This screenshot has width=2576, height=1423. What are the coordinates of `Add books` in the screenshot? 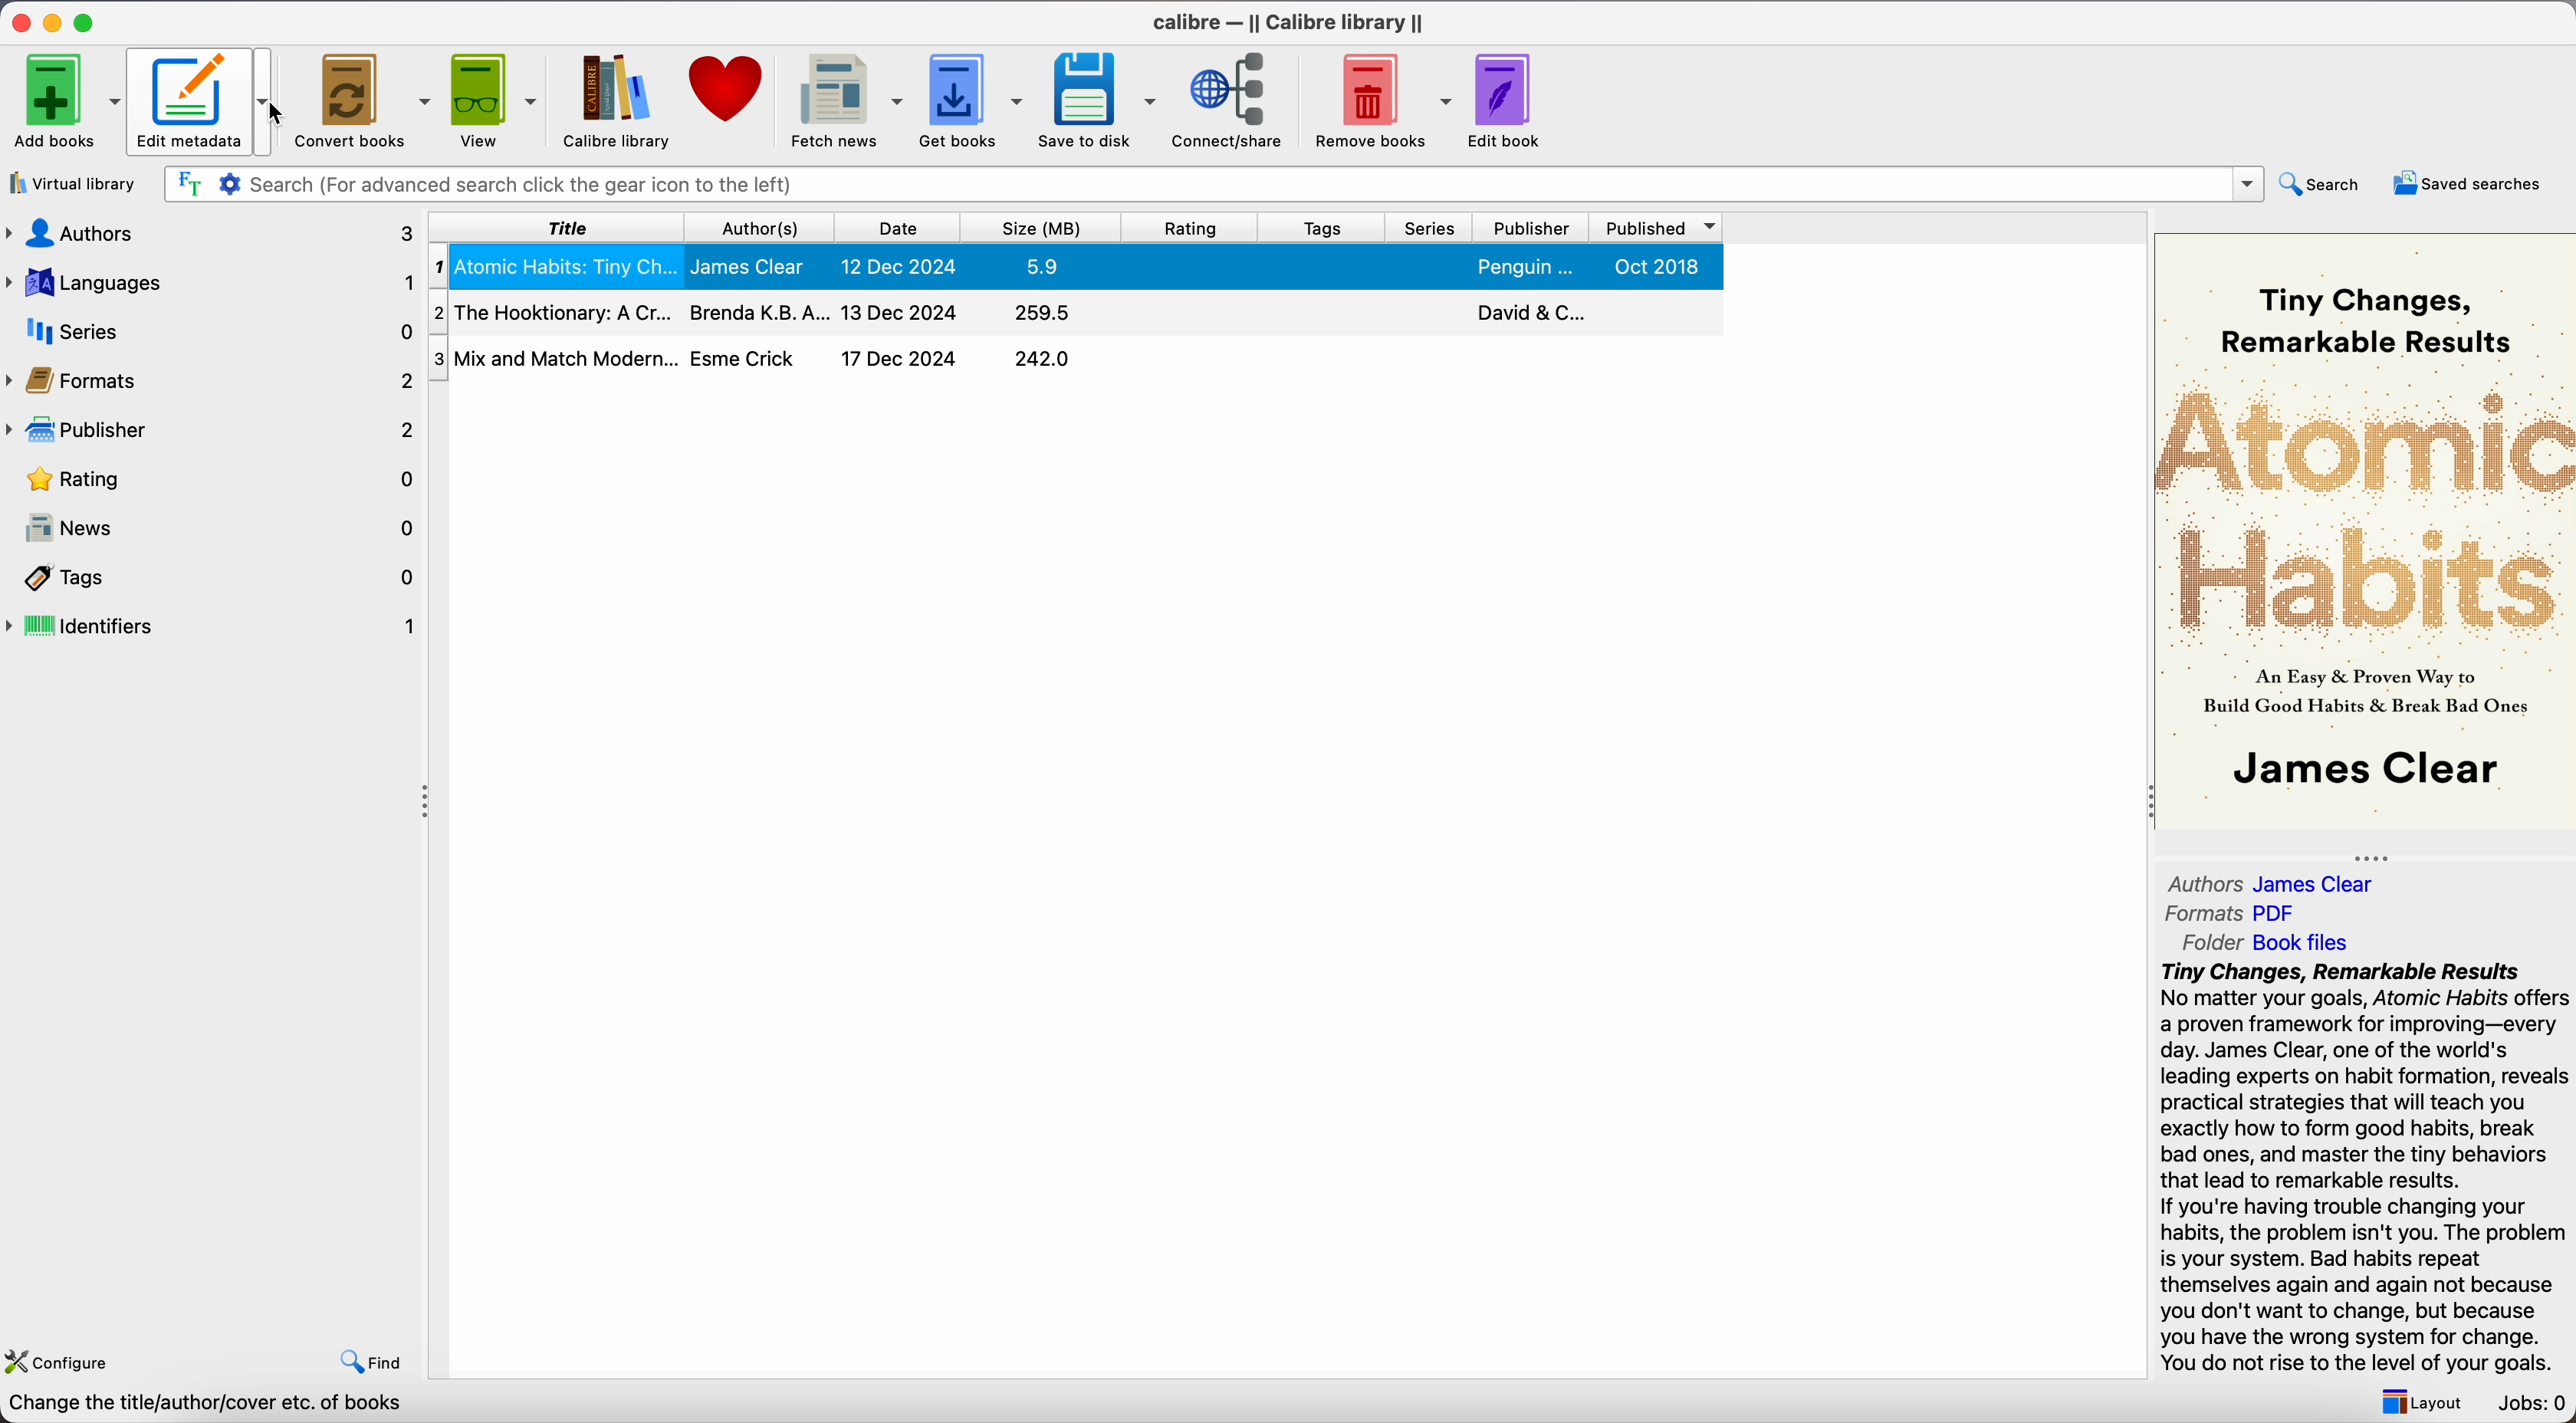 It's located at (64, 101).